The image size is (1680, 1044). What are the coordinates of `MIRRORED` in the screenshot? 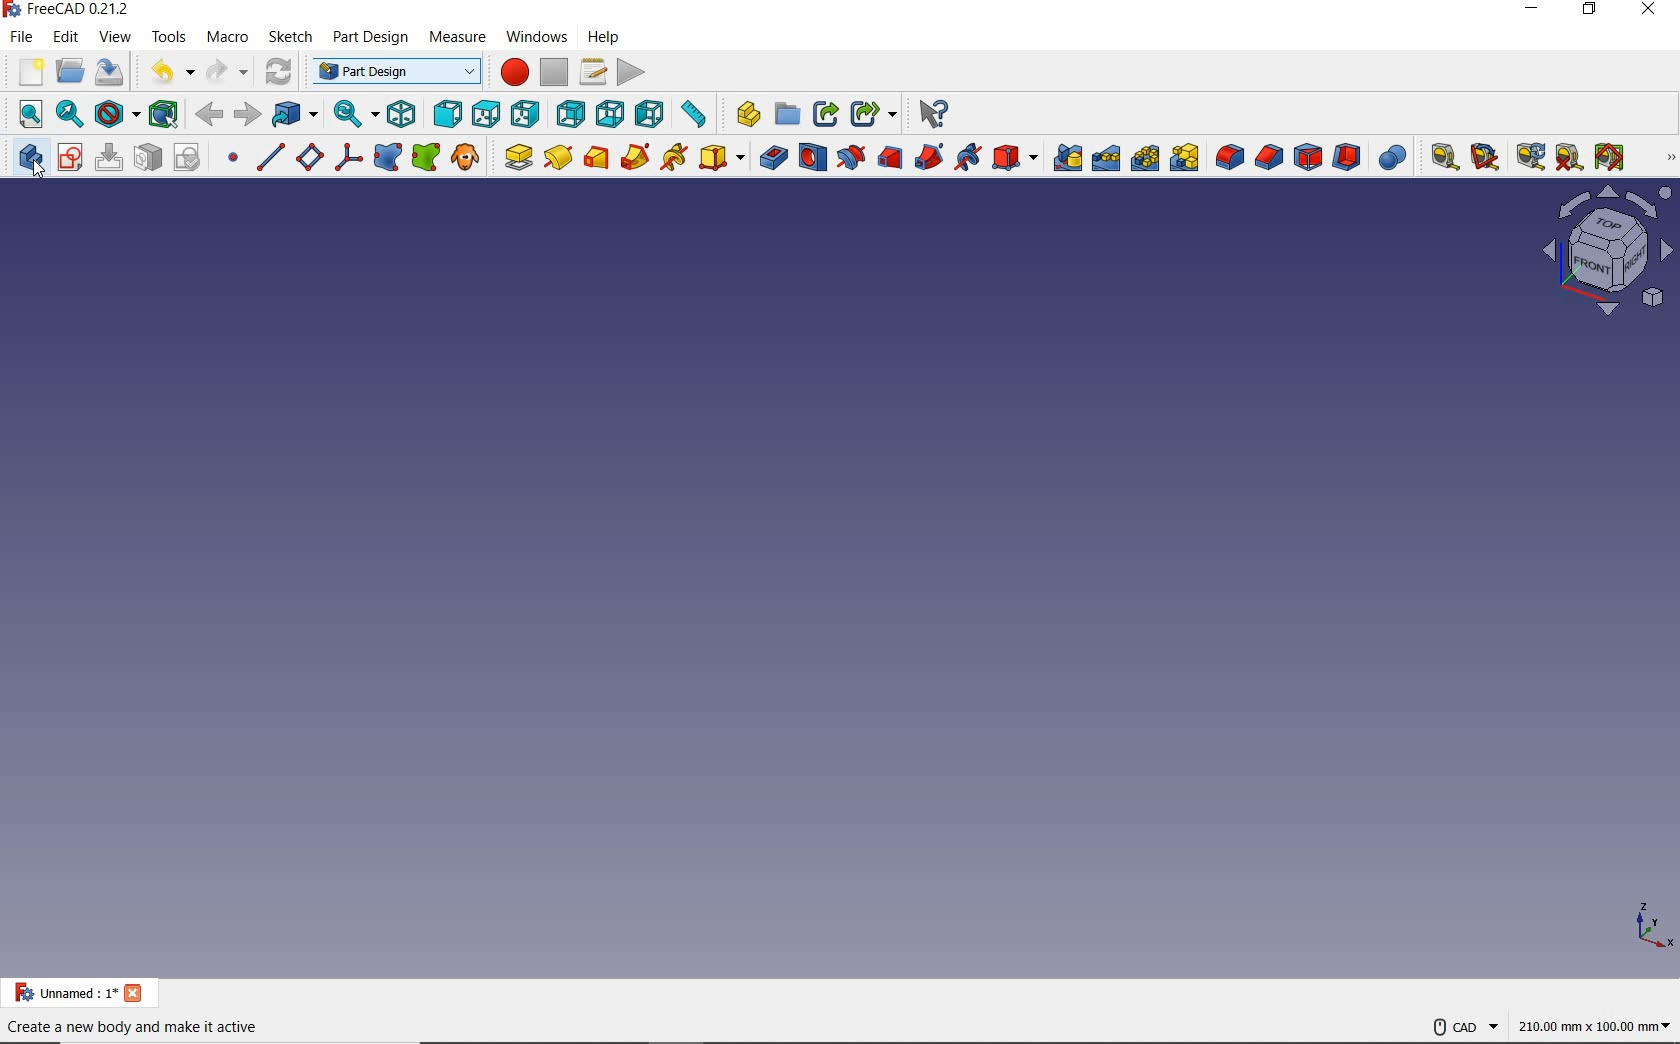 It's located at (1067, 158).